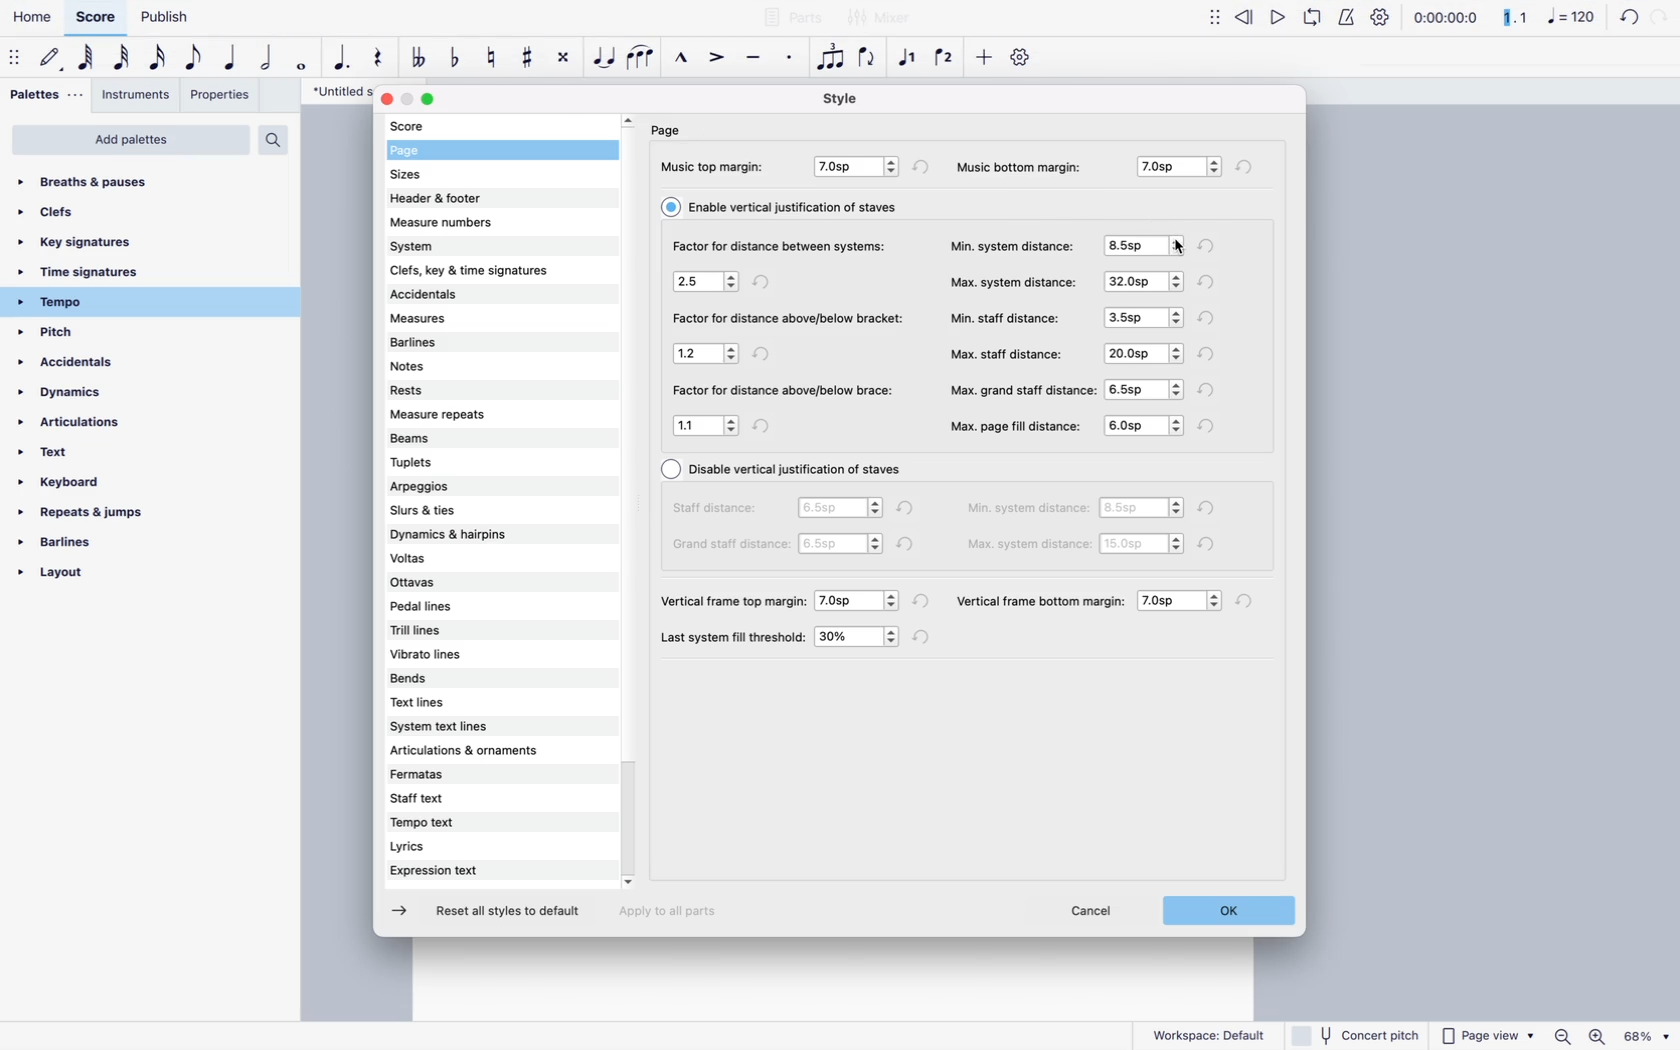 The height and width of the screenshot is (1050, 1680). I want to click on toggle natural, so click(492, 61).